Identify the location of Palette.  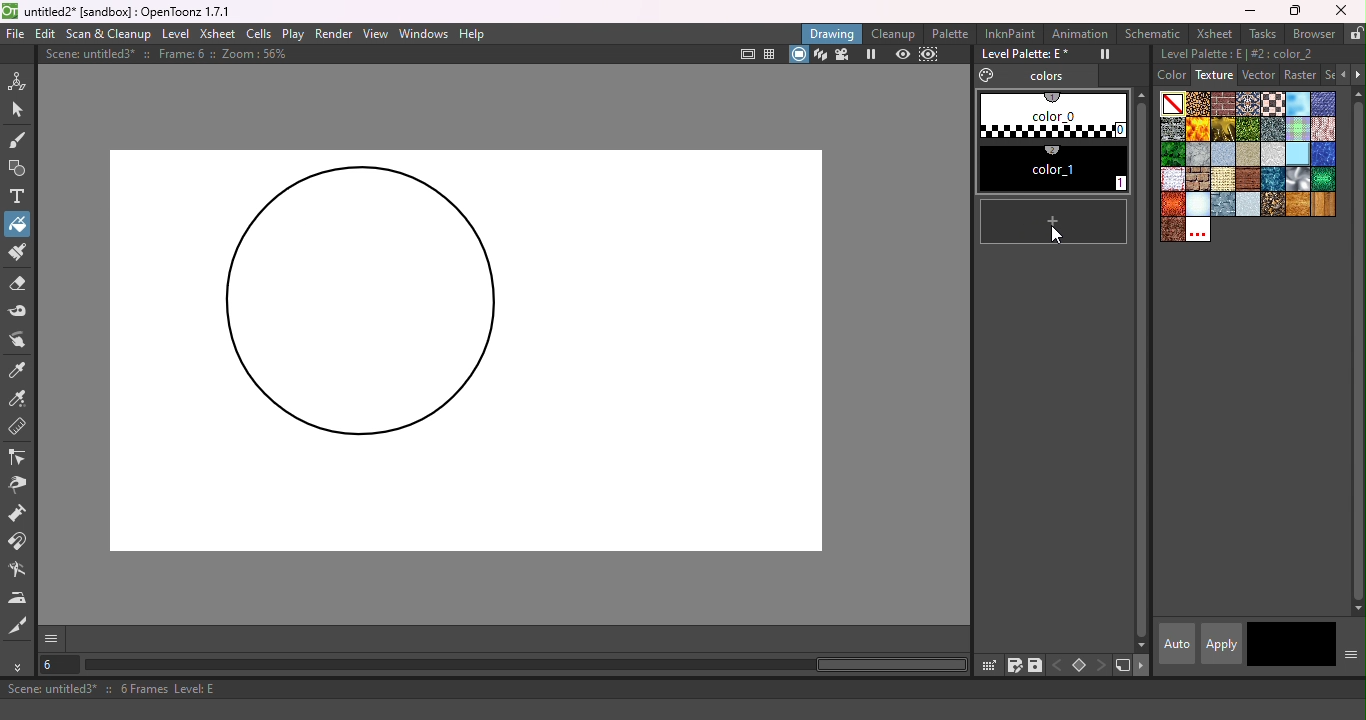
(952, 32).